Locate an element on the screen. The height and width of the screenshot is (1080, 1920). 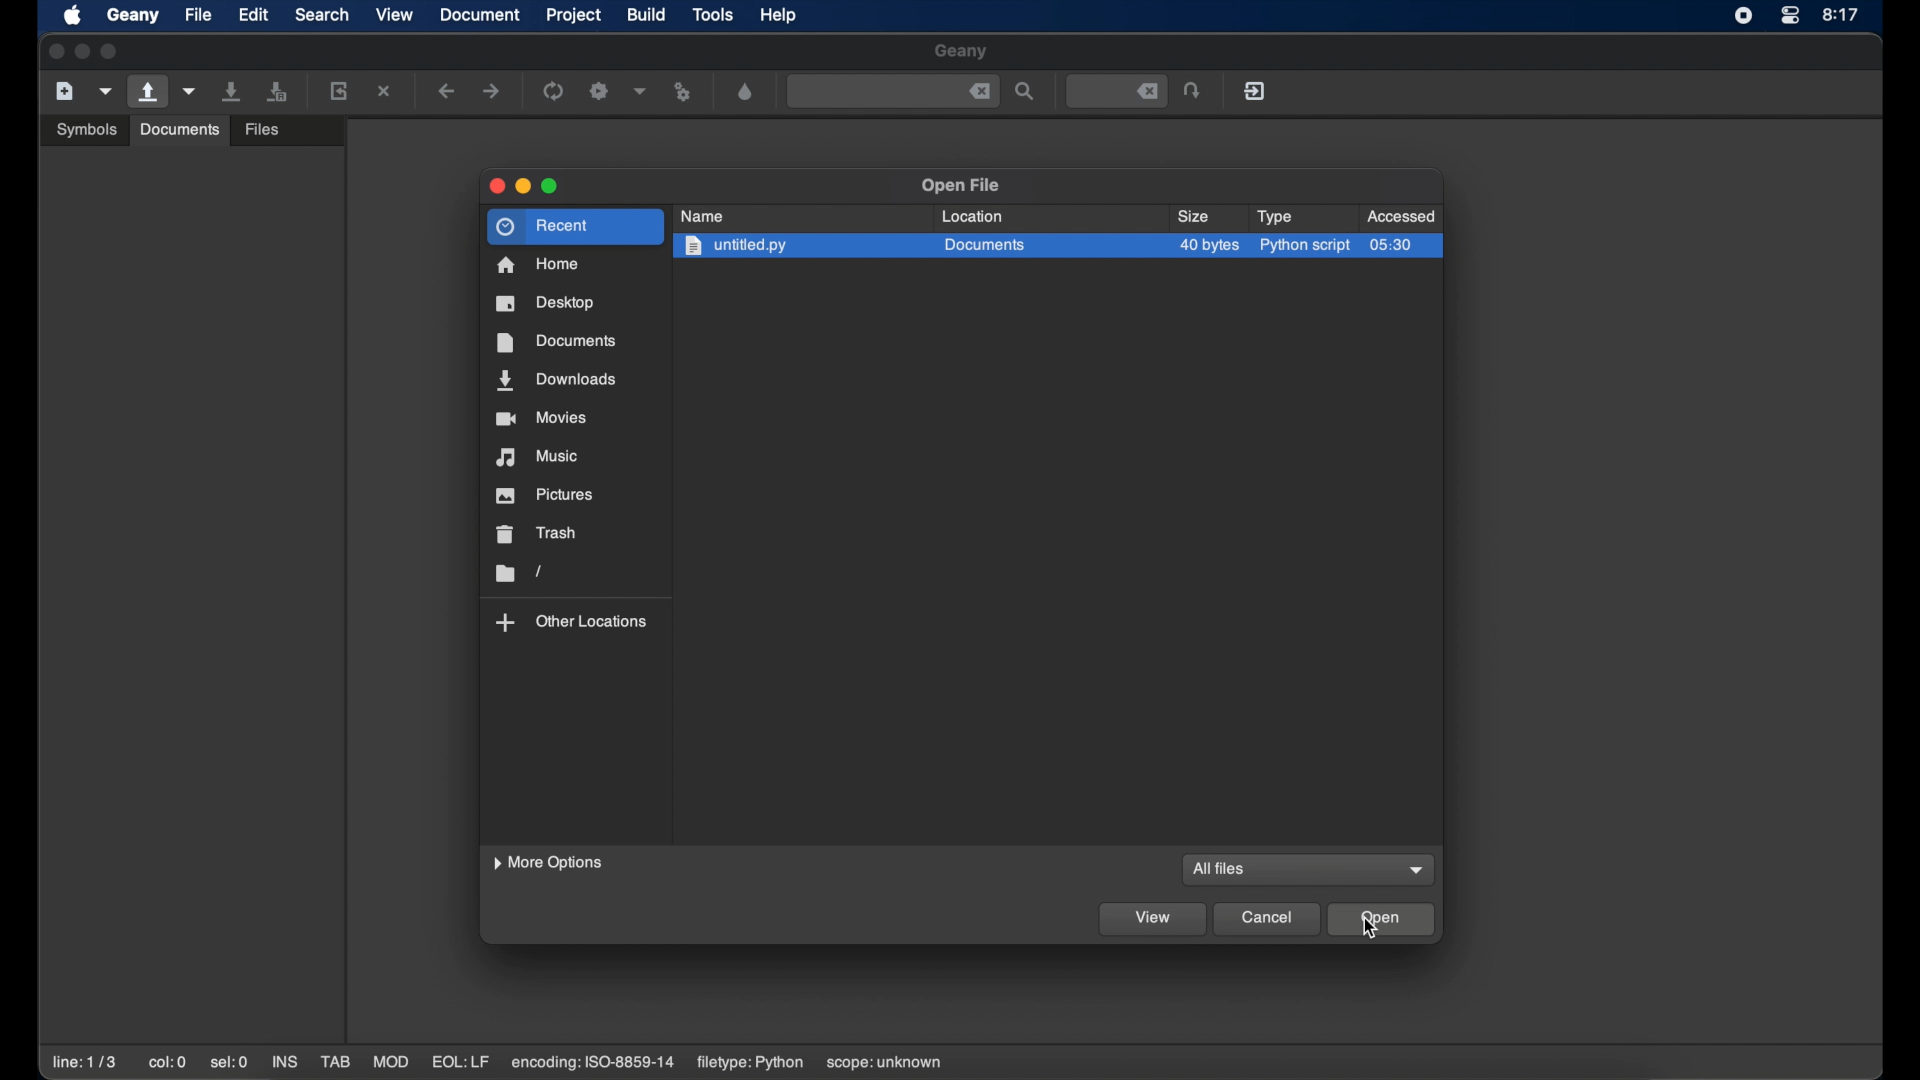
symbols is located at coordinates (88, 129).